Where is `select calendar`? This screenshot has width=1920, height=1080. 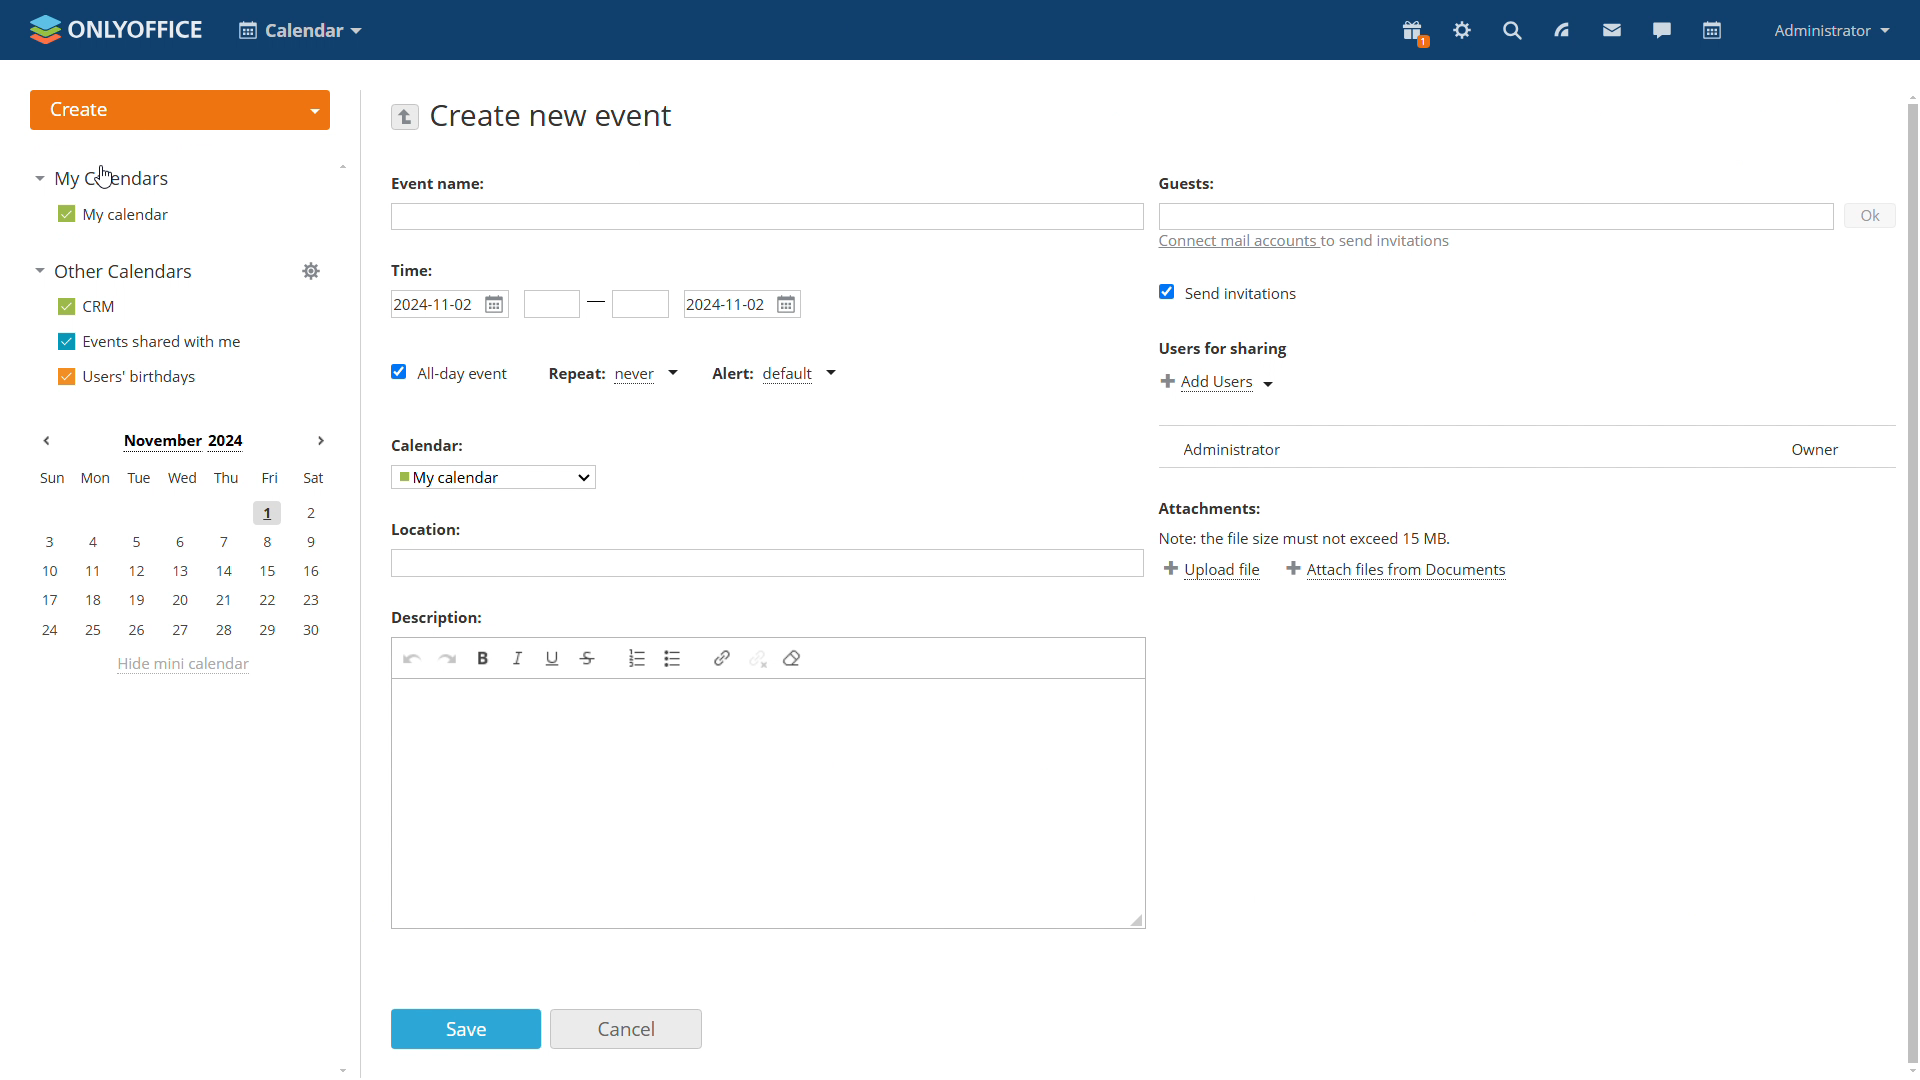
select calendar is located at coordinates (491, 476).